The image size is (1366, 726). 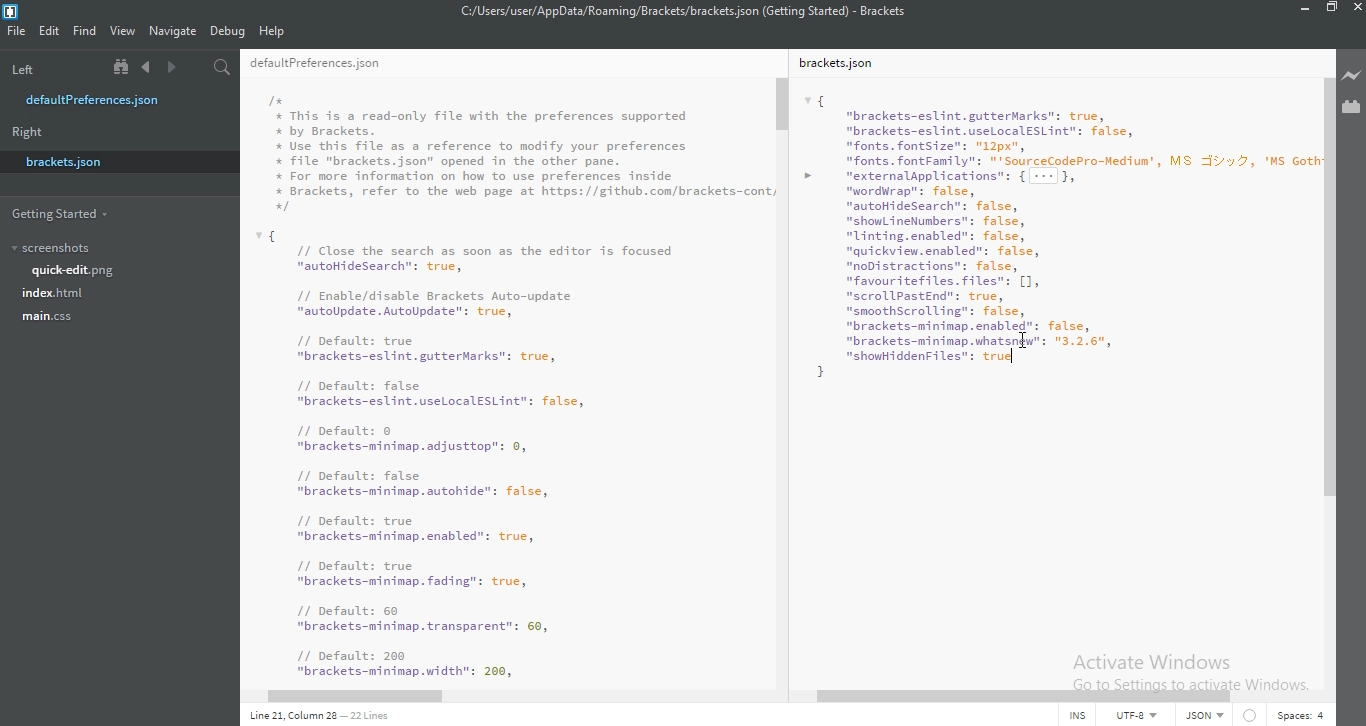 I want to click on defaultPreference.json, so click(x=335, y=65).